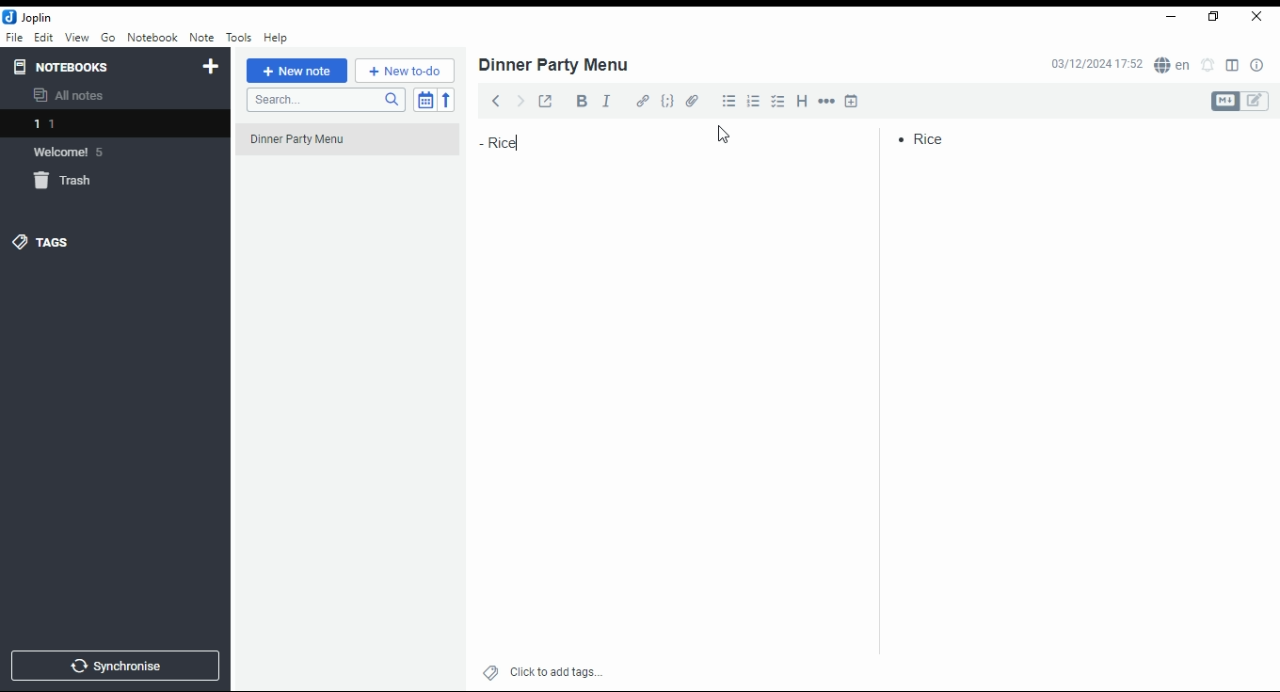 The image size is (1280, 692). What do you see at coordinates (546, 100) in the screenshot?
I see `toggle external editing` at bounding box center [546, 100].